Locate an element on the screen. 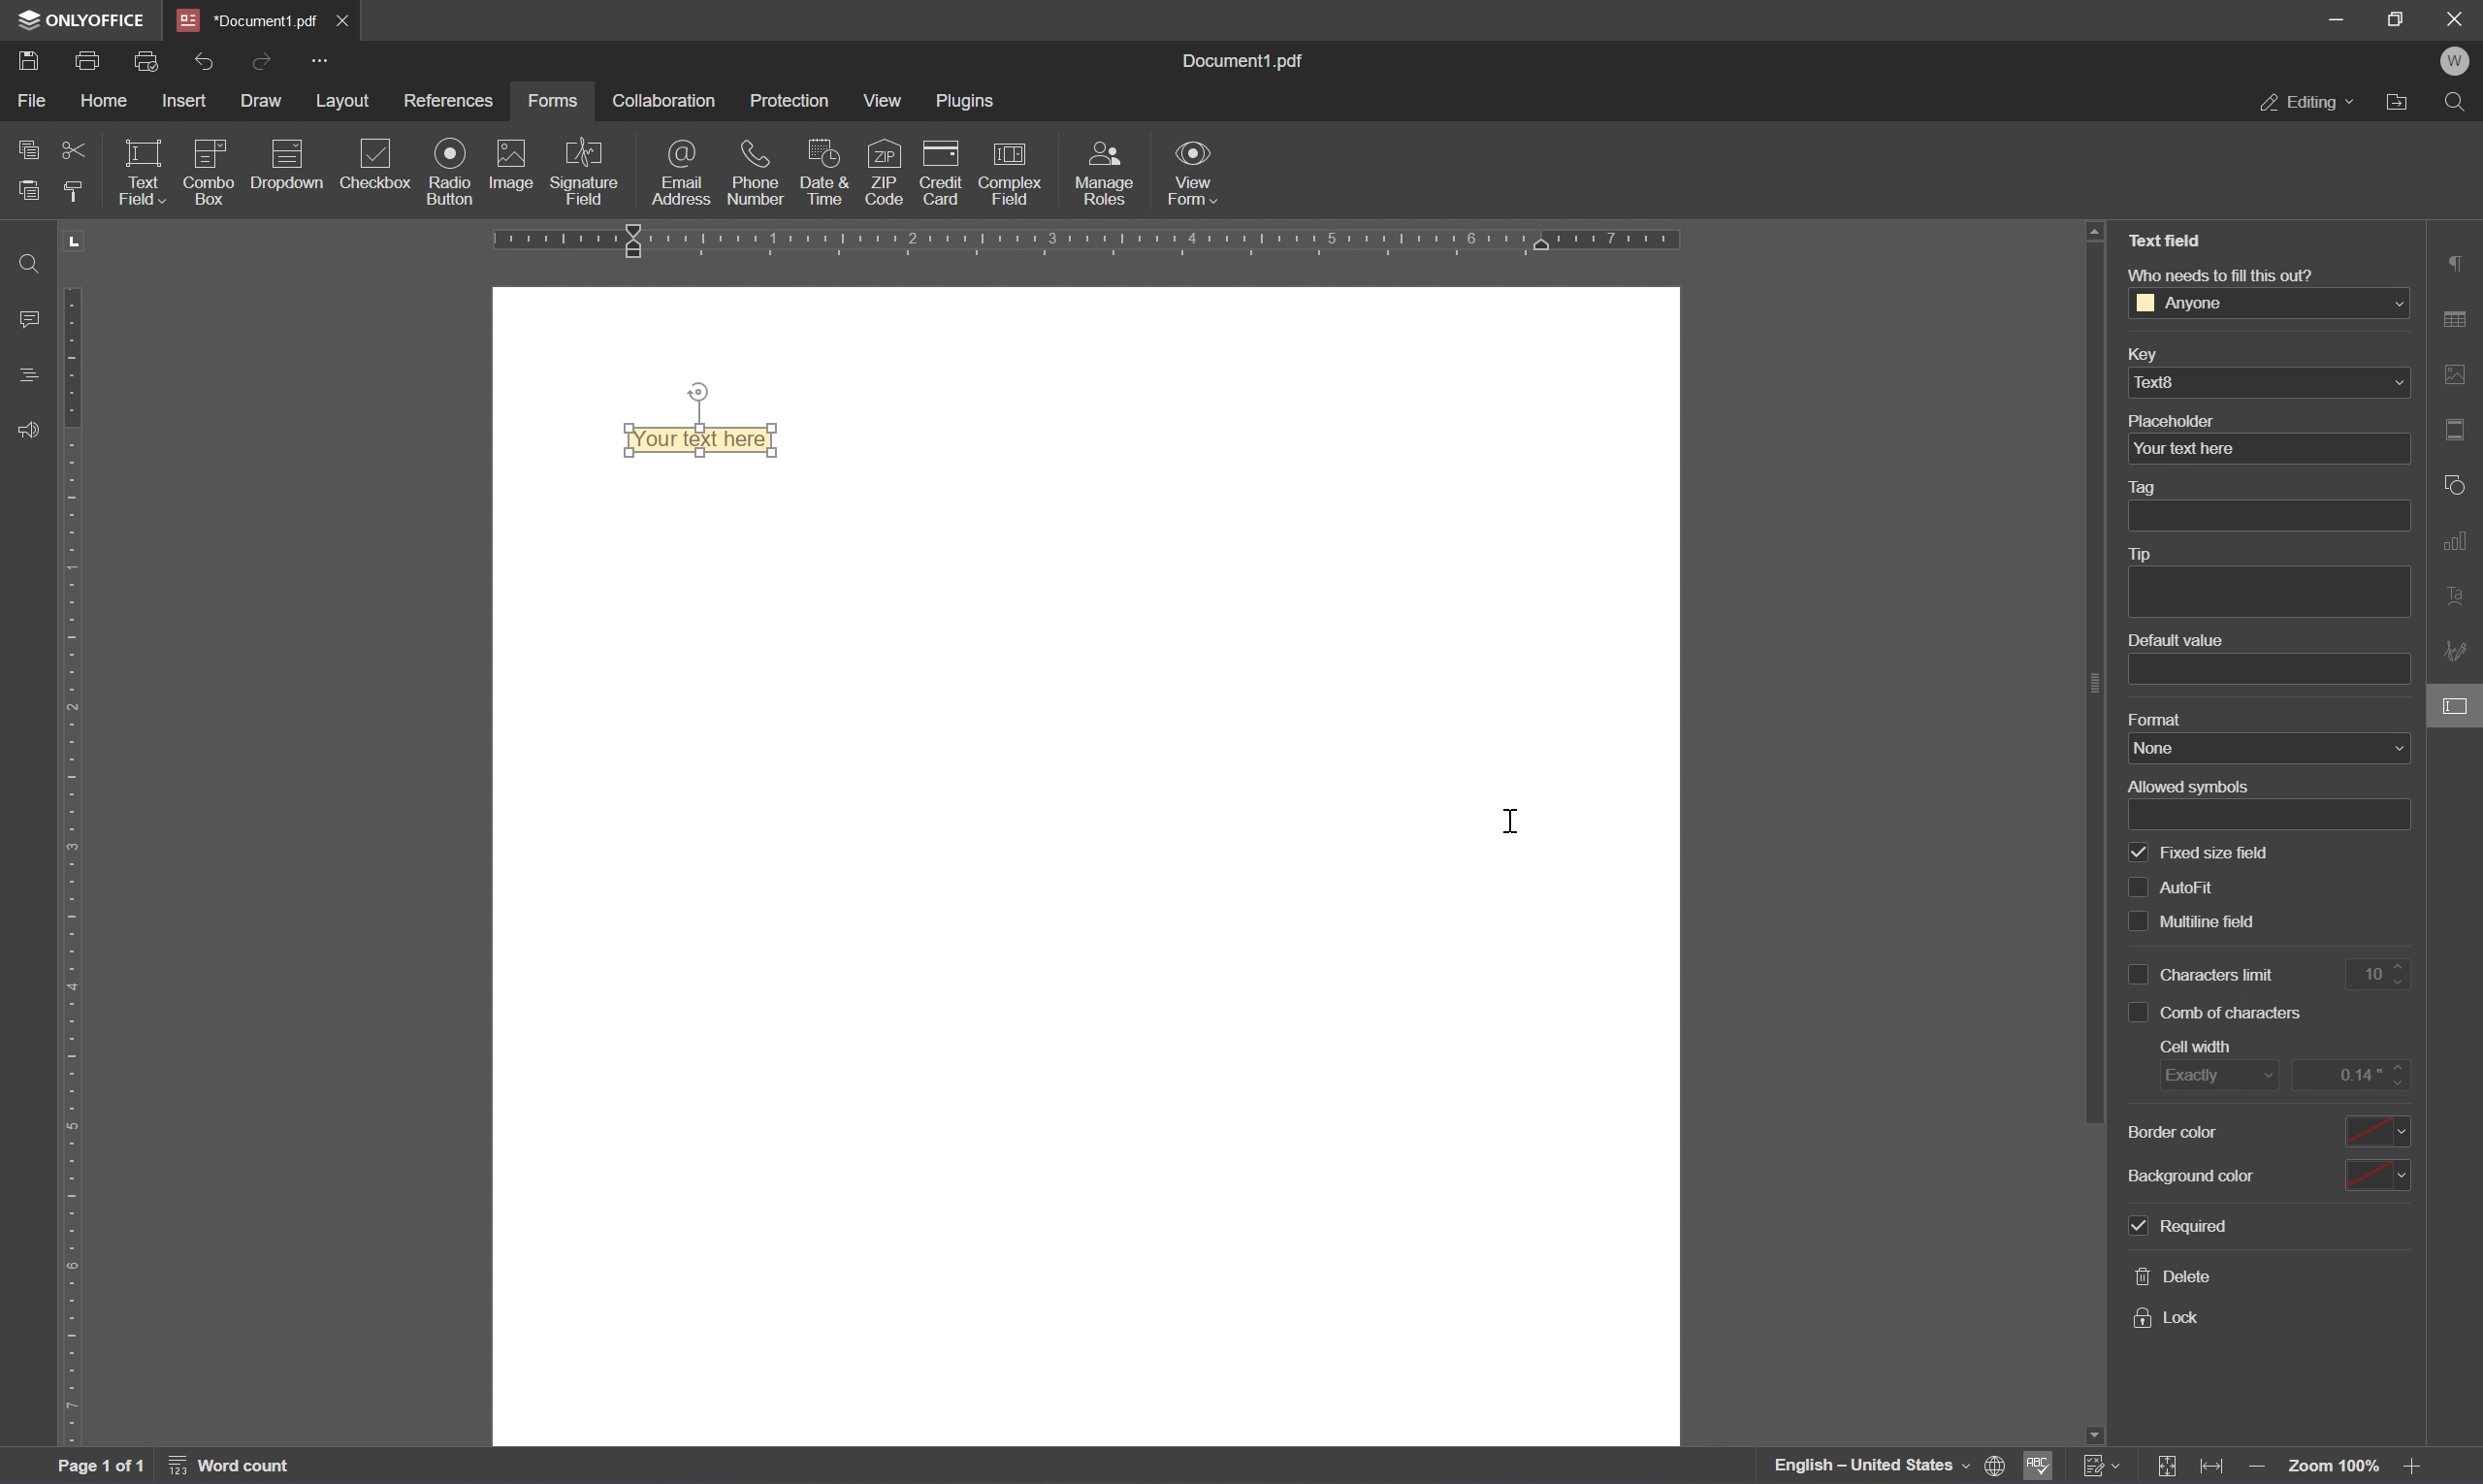 This screenshot has width=2483, height=1484. home is located at coordinates (106, 101).